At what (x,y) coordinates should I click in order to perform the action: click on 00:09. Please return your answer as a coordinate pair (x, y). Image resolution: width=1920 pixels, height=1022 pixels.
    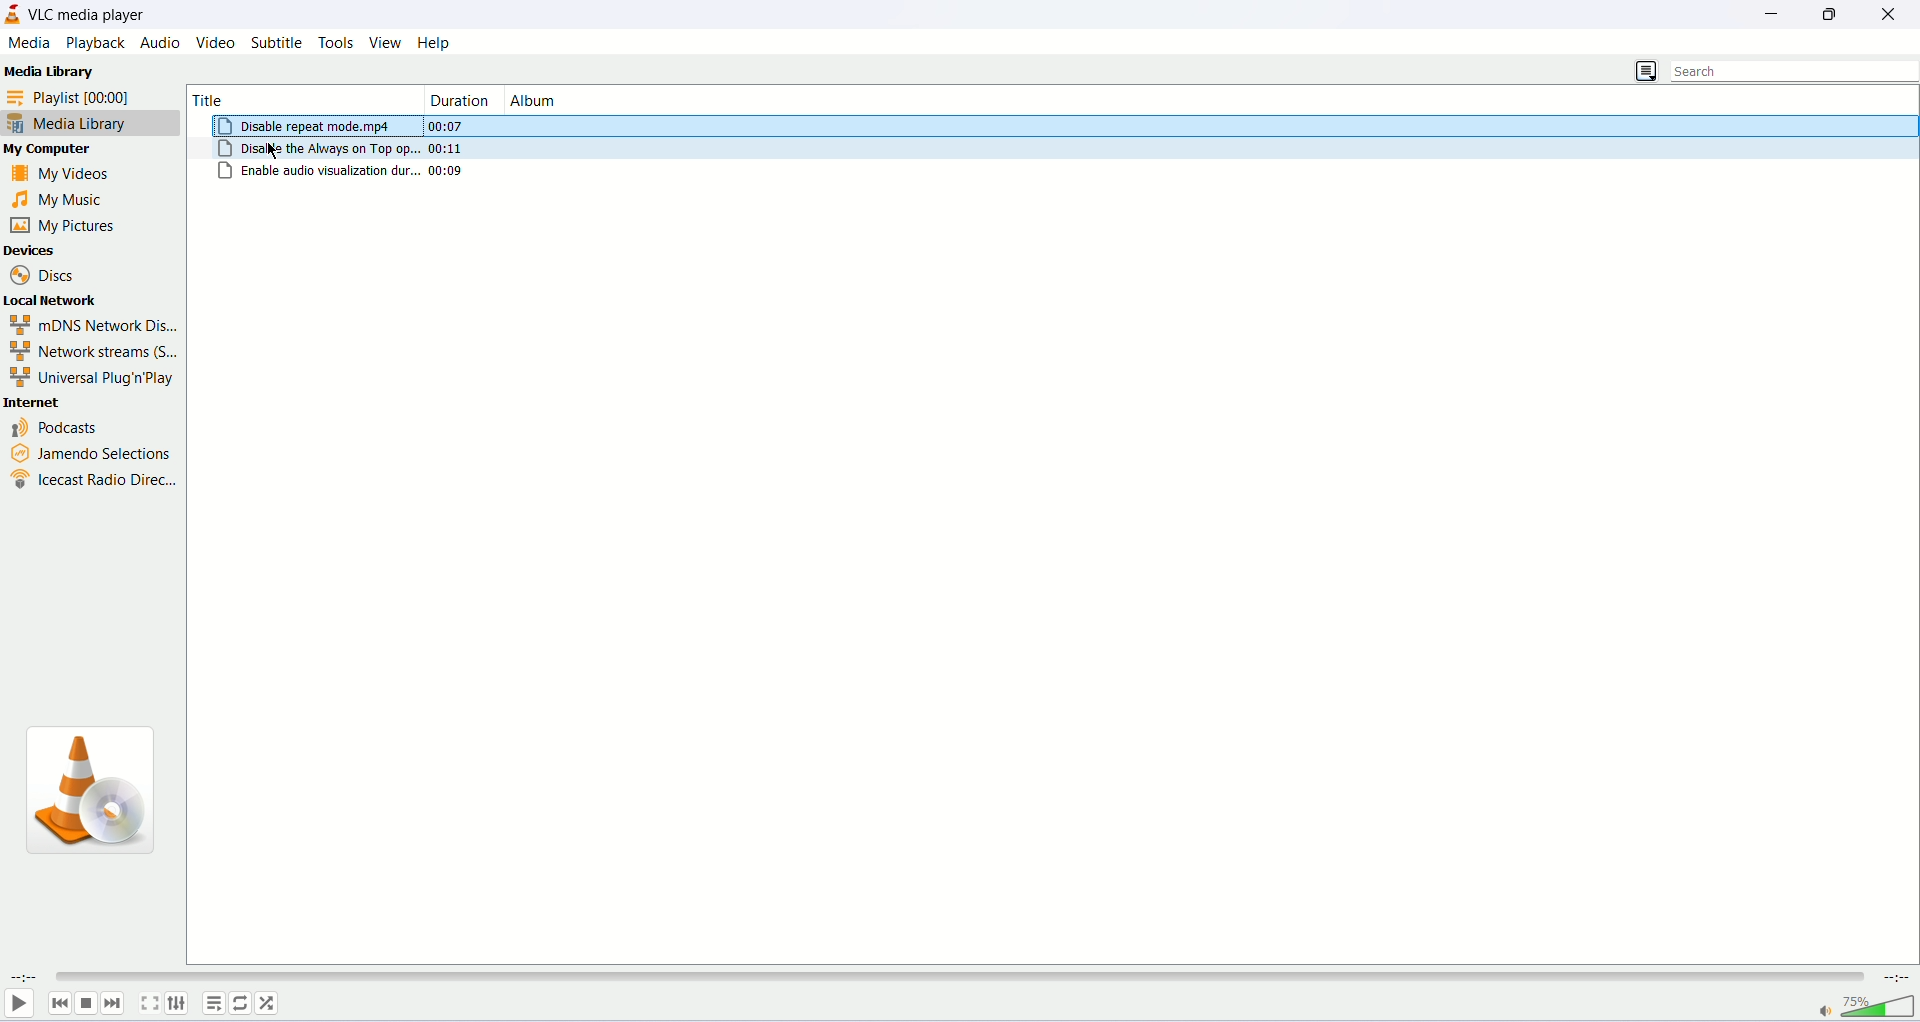
    Looking at the image, I should click on (449, 170).